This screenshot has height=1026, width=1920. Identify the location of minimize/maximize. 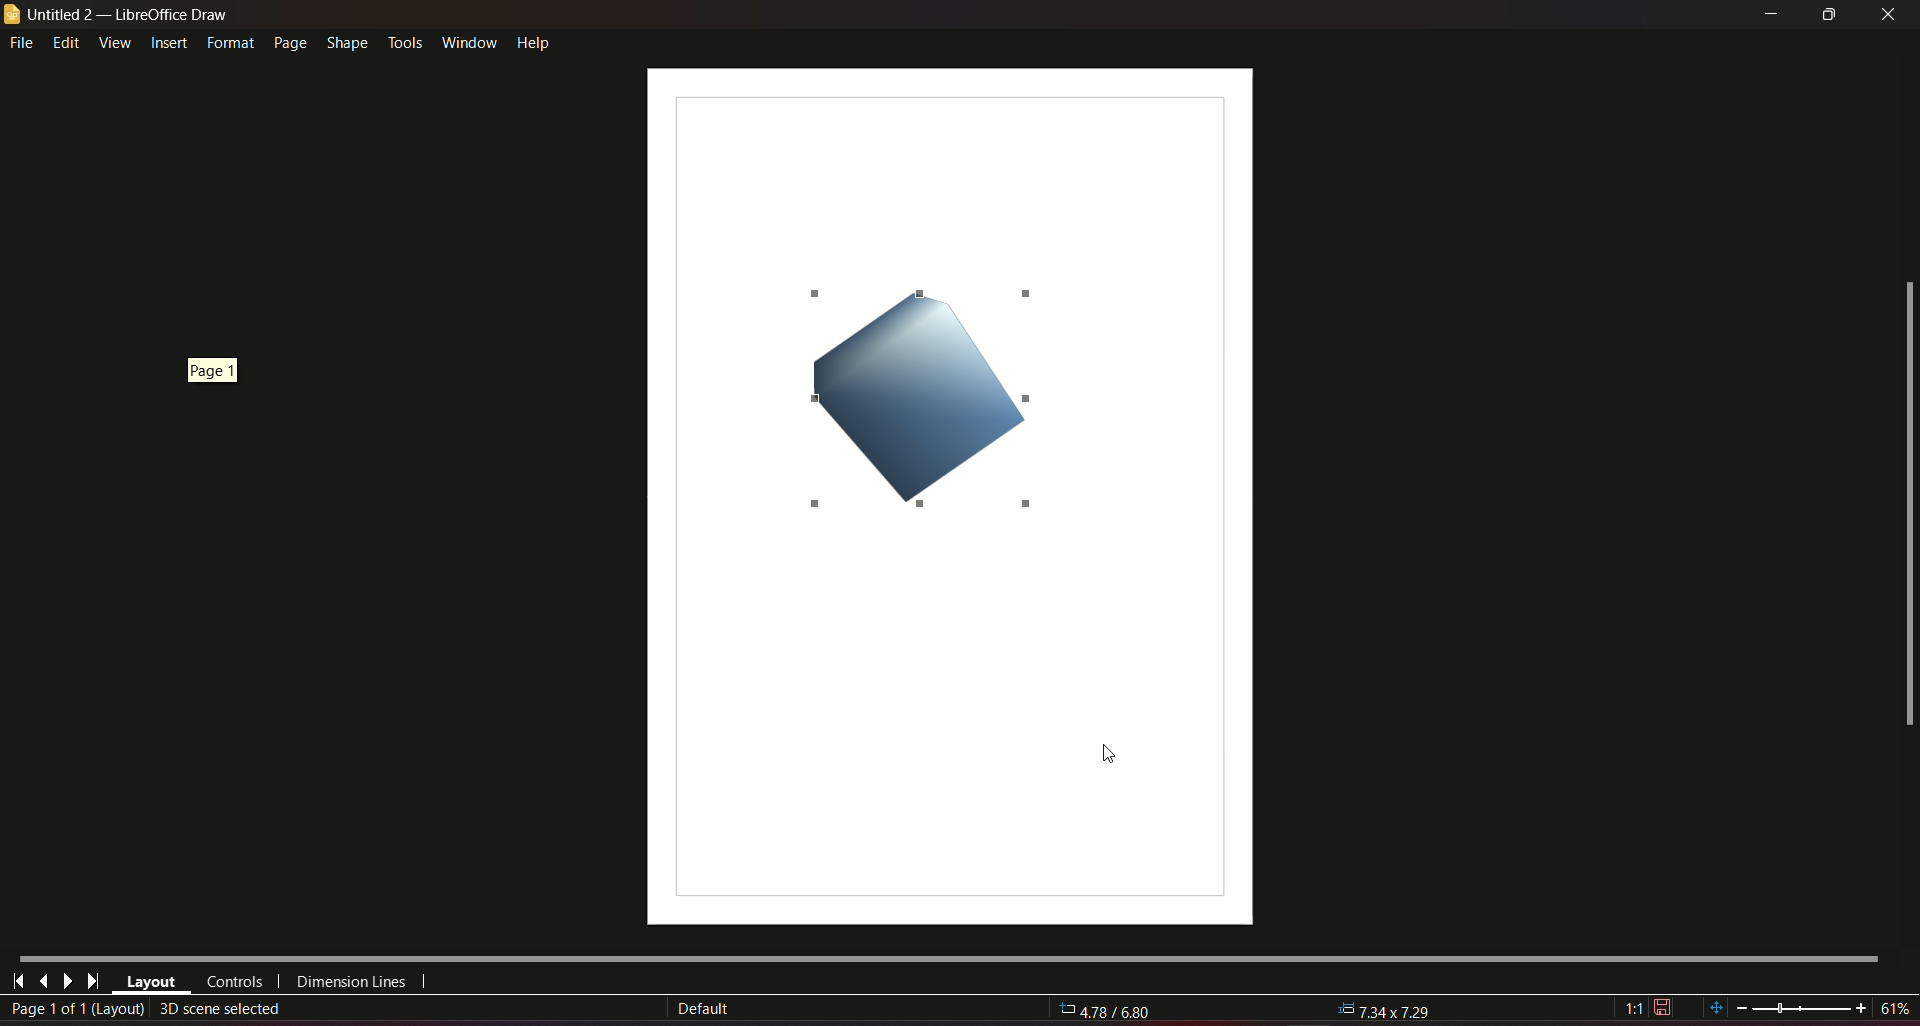
(1828, 15).